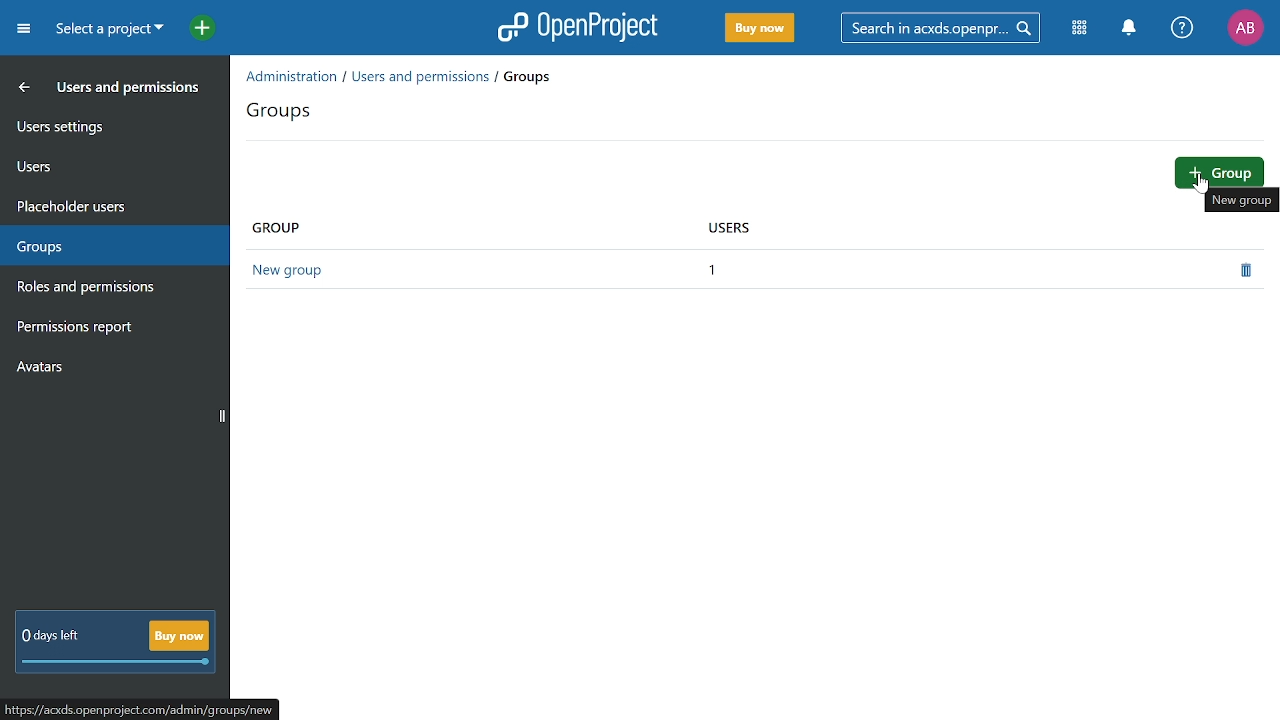 The image size is (1280, 720). Describe the element at coordinates (197, 30) in the screenshot. I see `add project` at that location.